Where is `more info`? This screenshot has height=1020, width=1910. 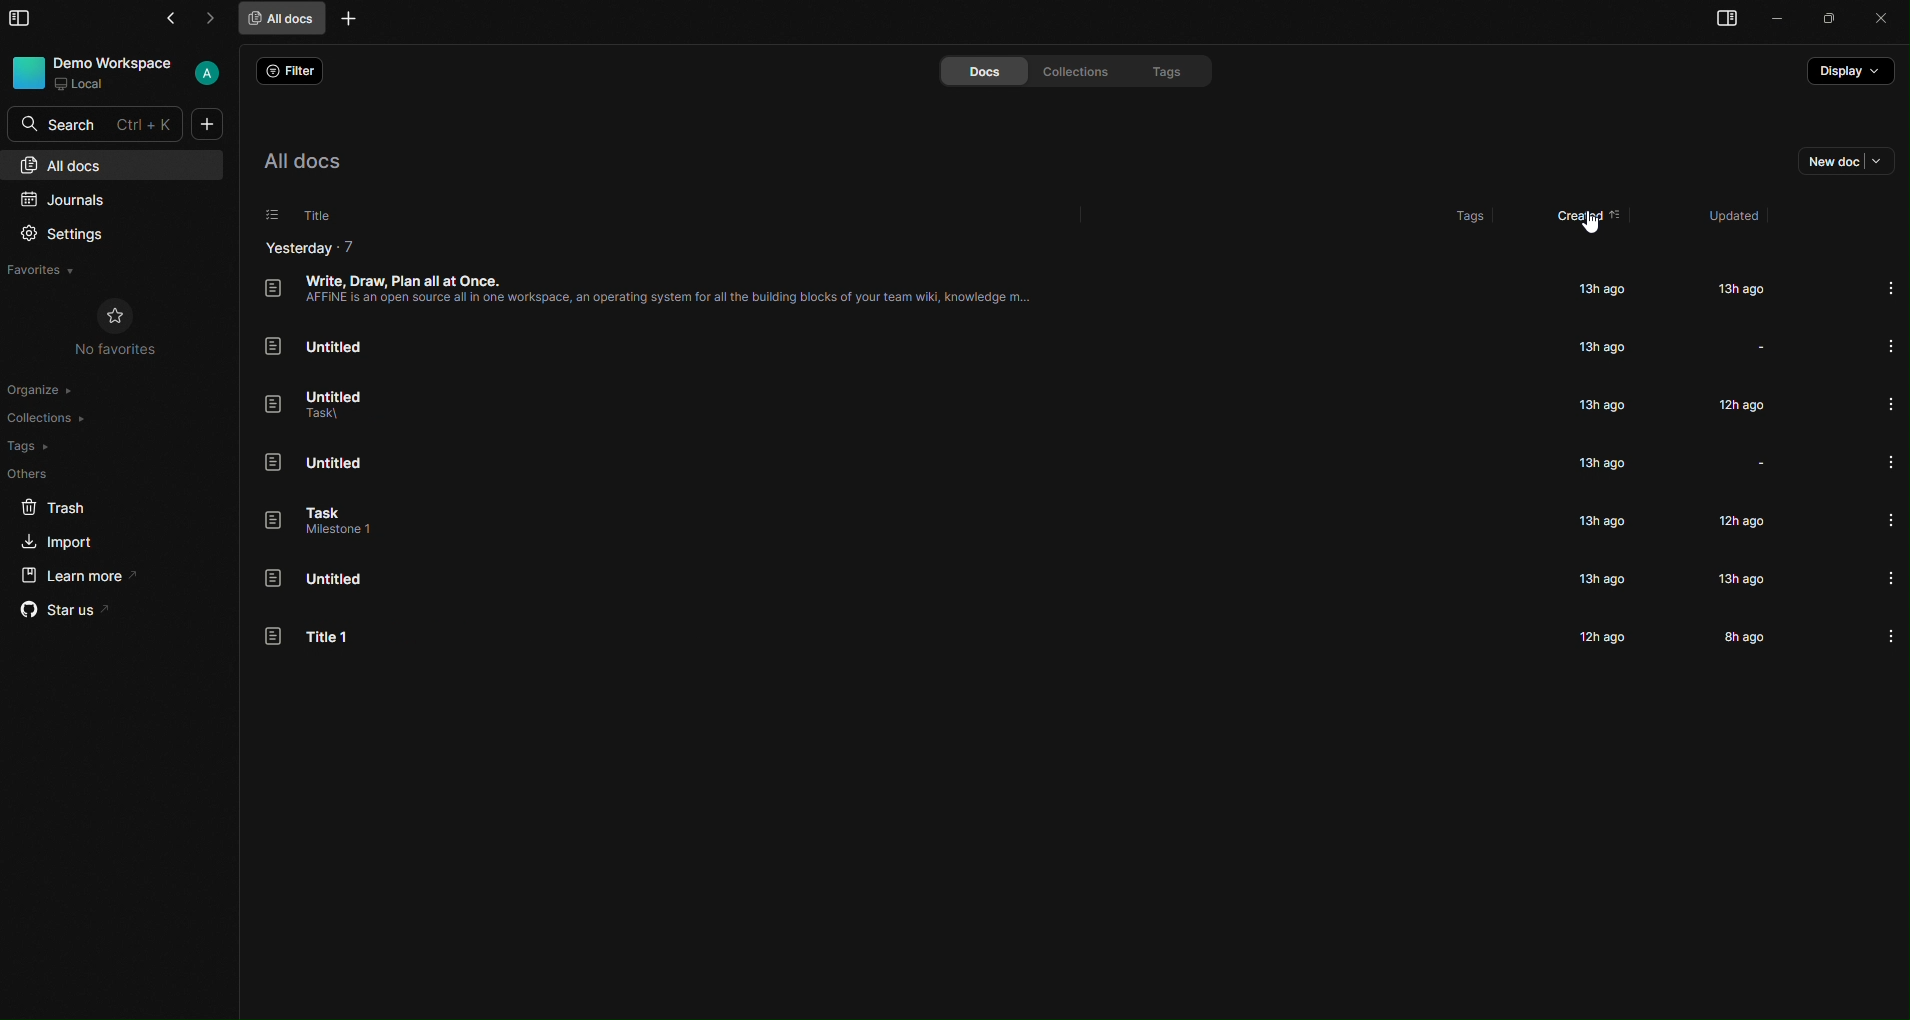 more info is located at coordinates (1889, 344).